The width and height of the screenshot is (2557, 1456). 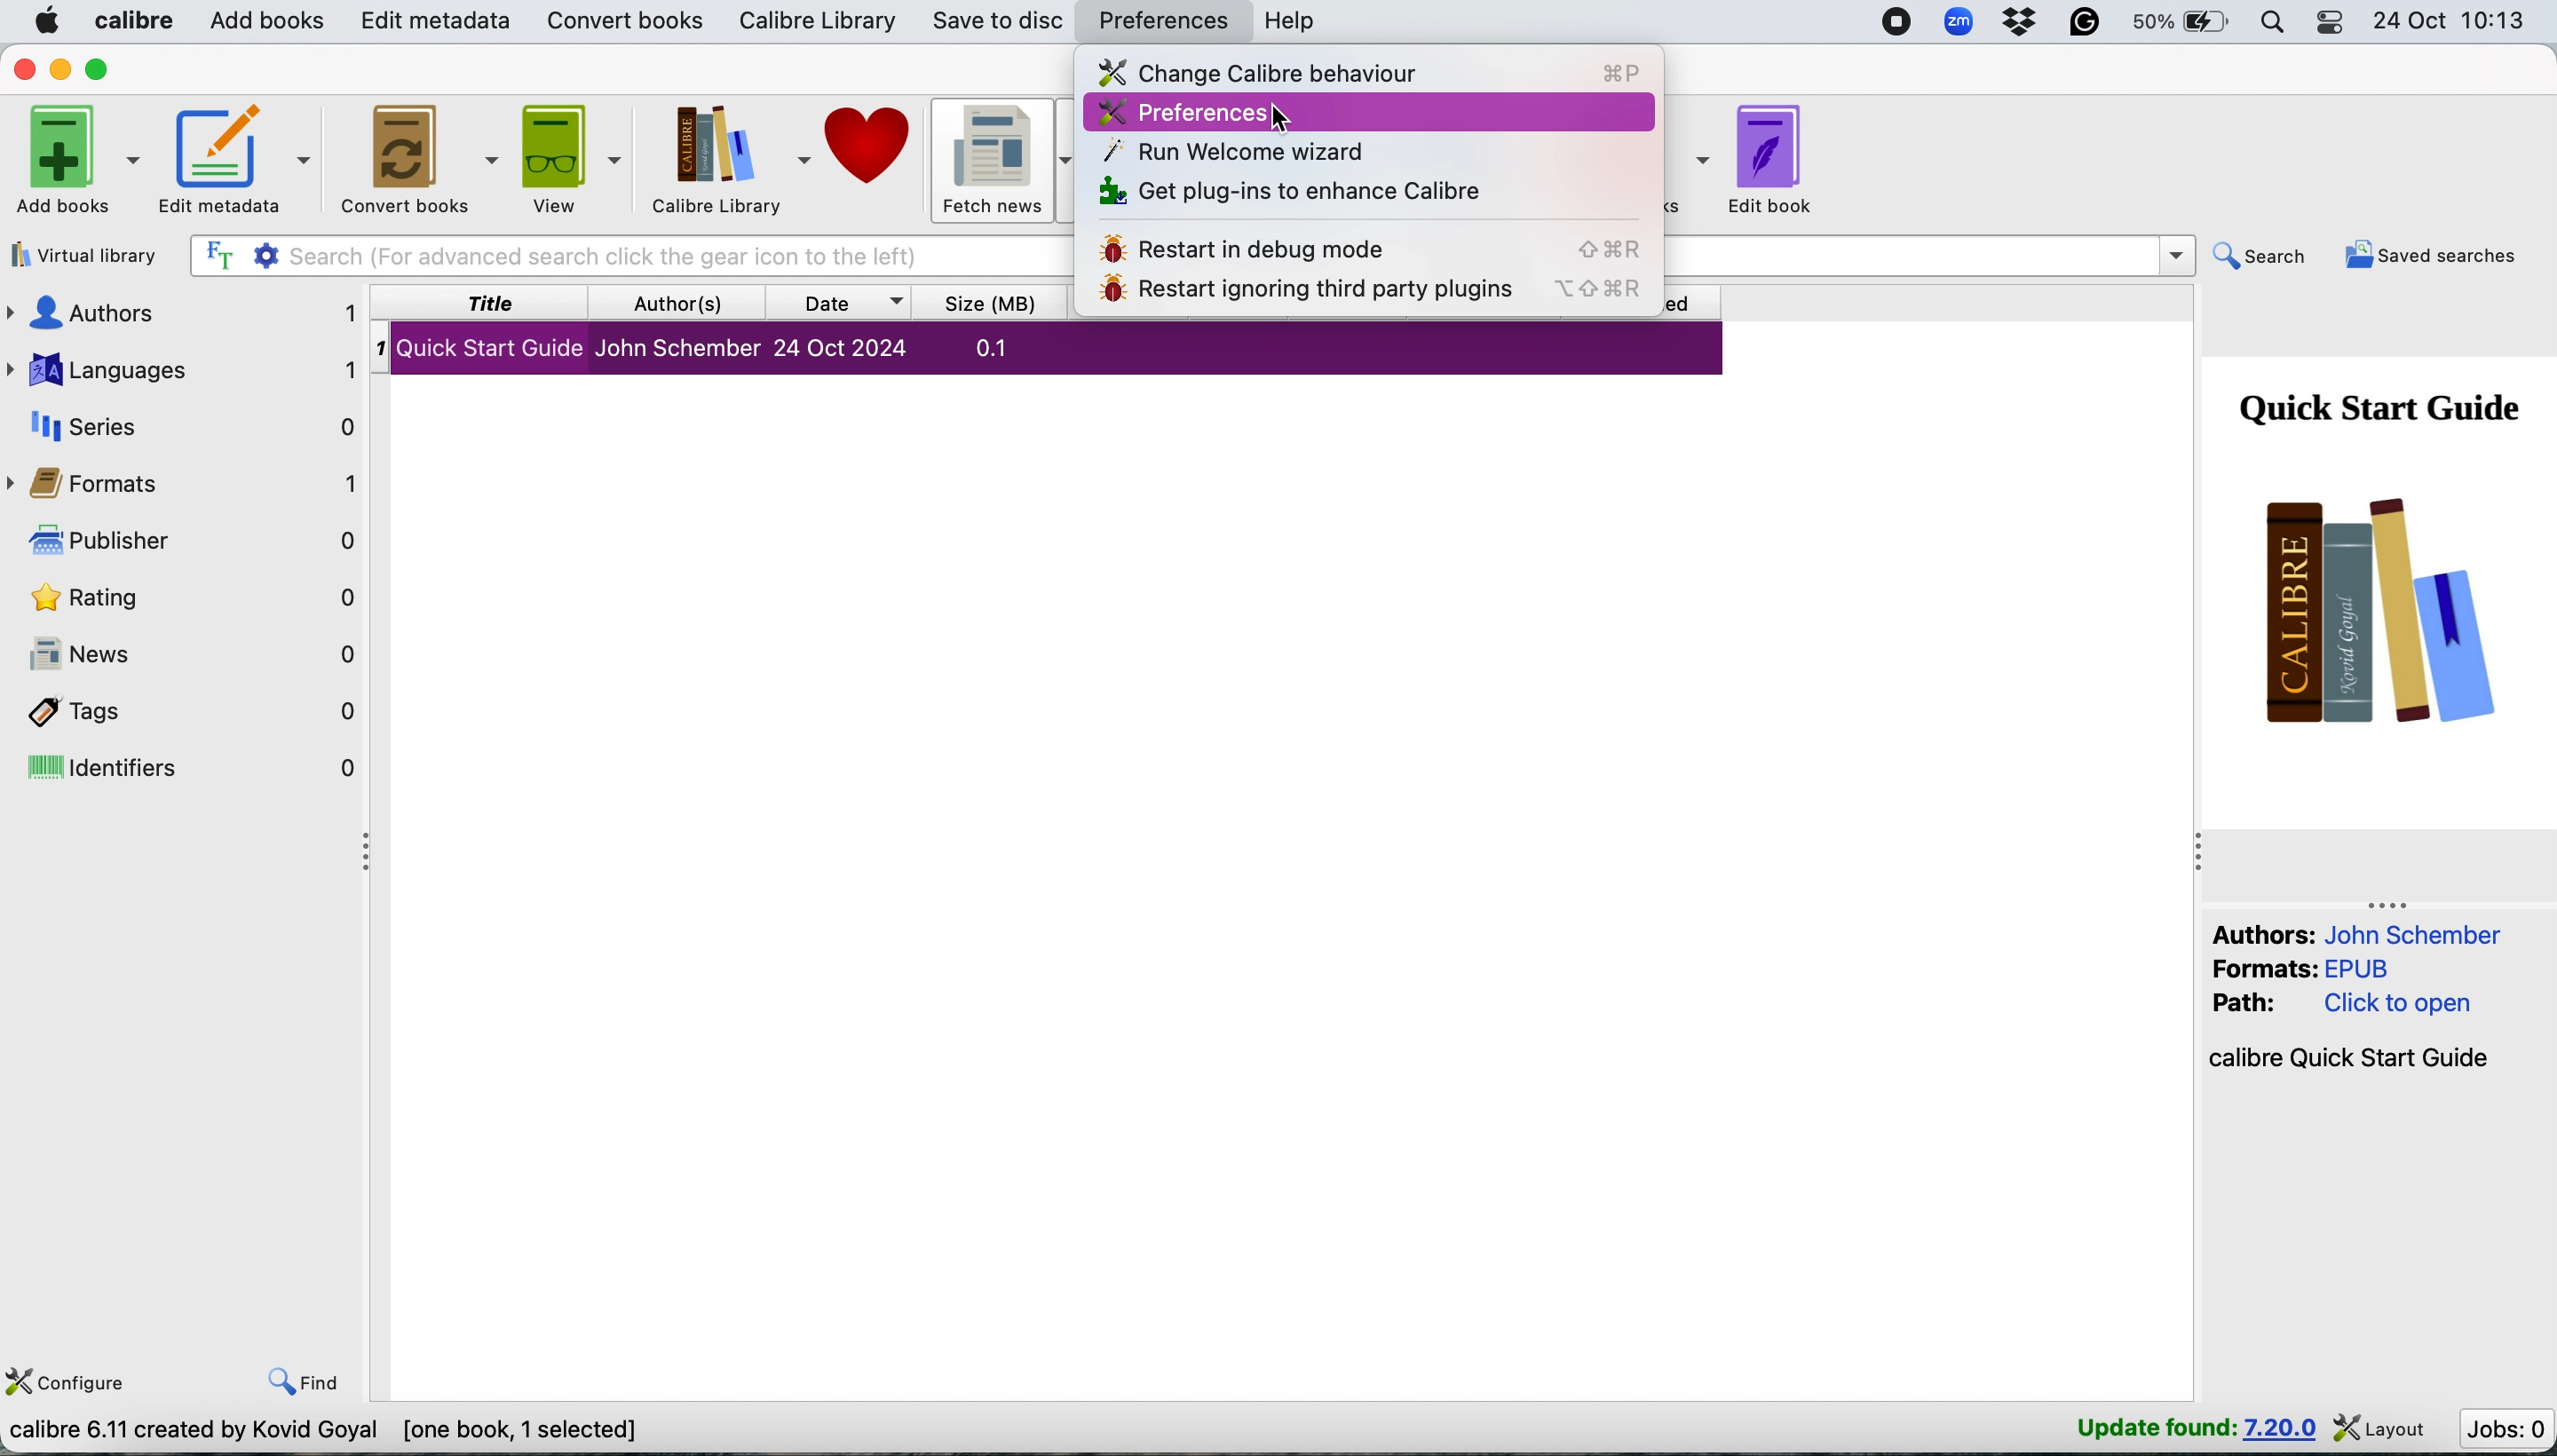 I want to click on get plug ins to enhance calibre, so click(x=1297, y=188).